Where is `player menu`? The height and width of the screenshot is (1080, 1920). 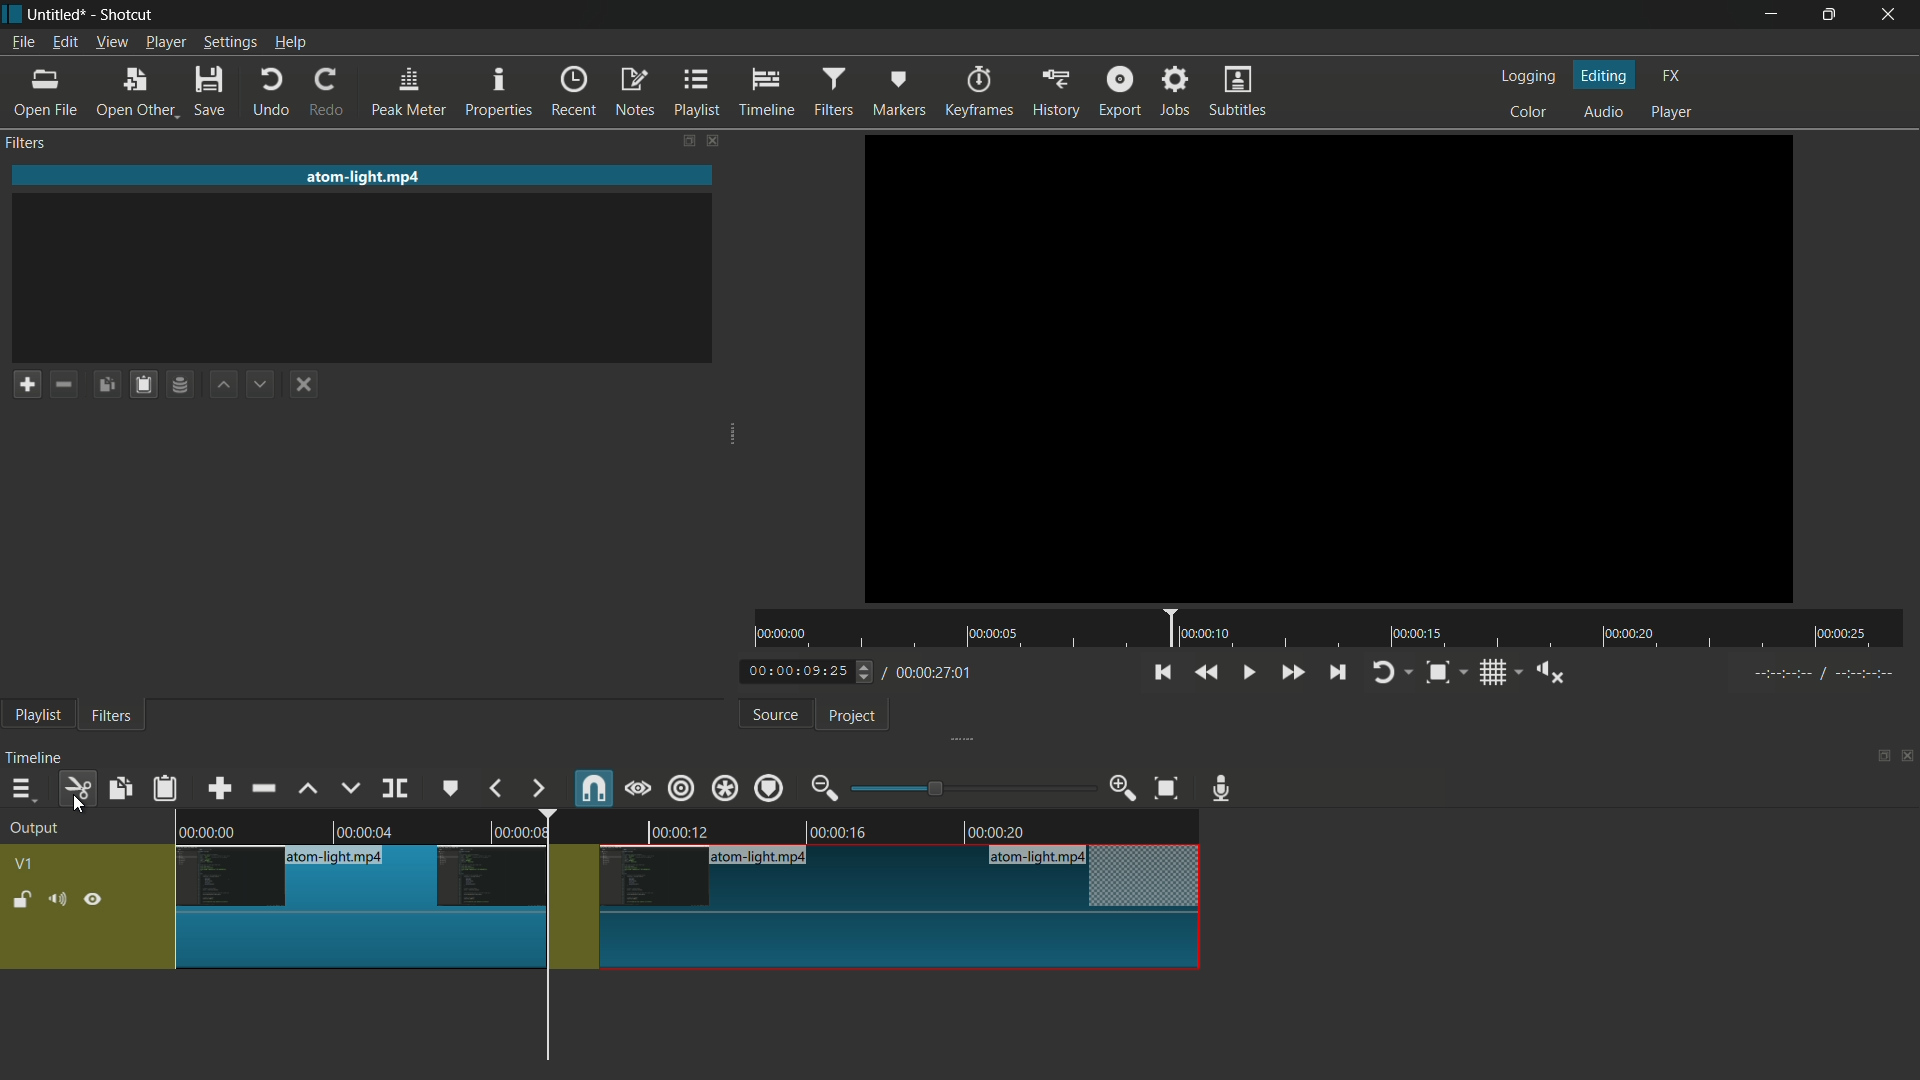
player menu is located at coordinates (165, 42).